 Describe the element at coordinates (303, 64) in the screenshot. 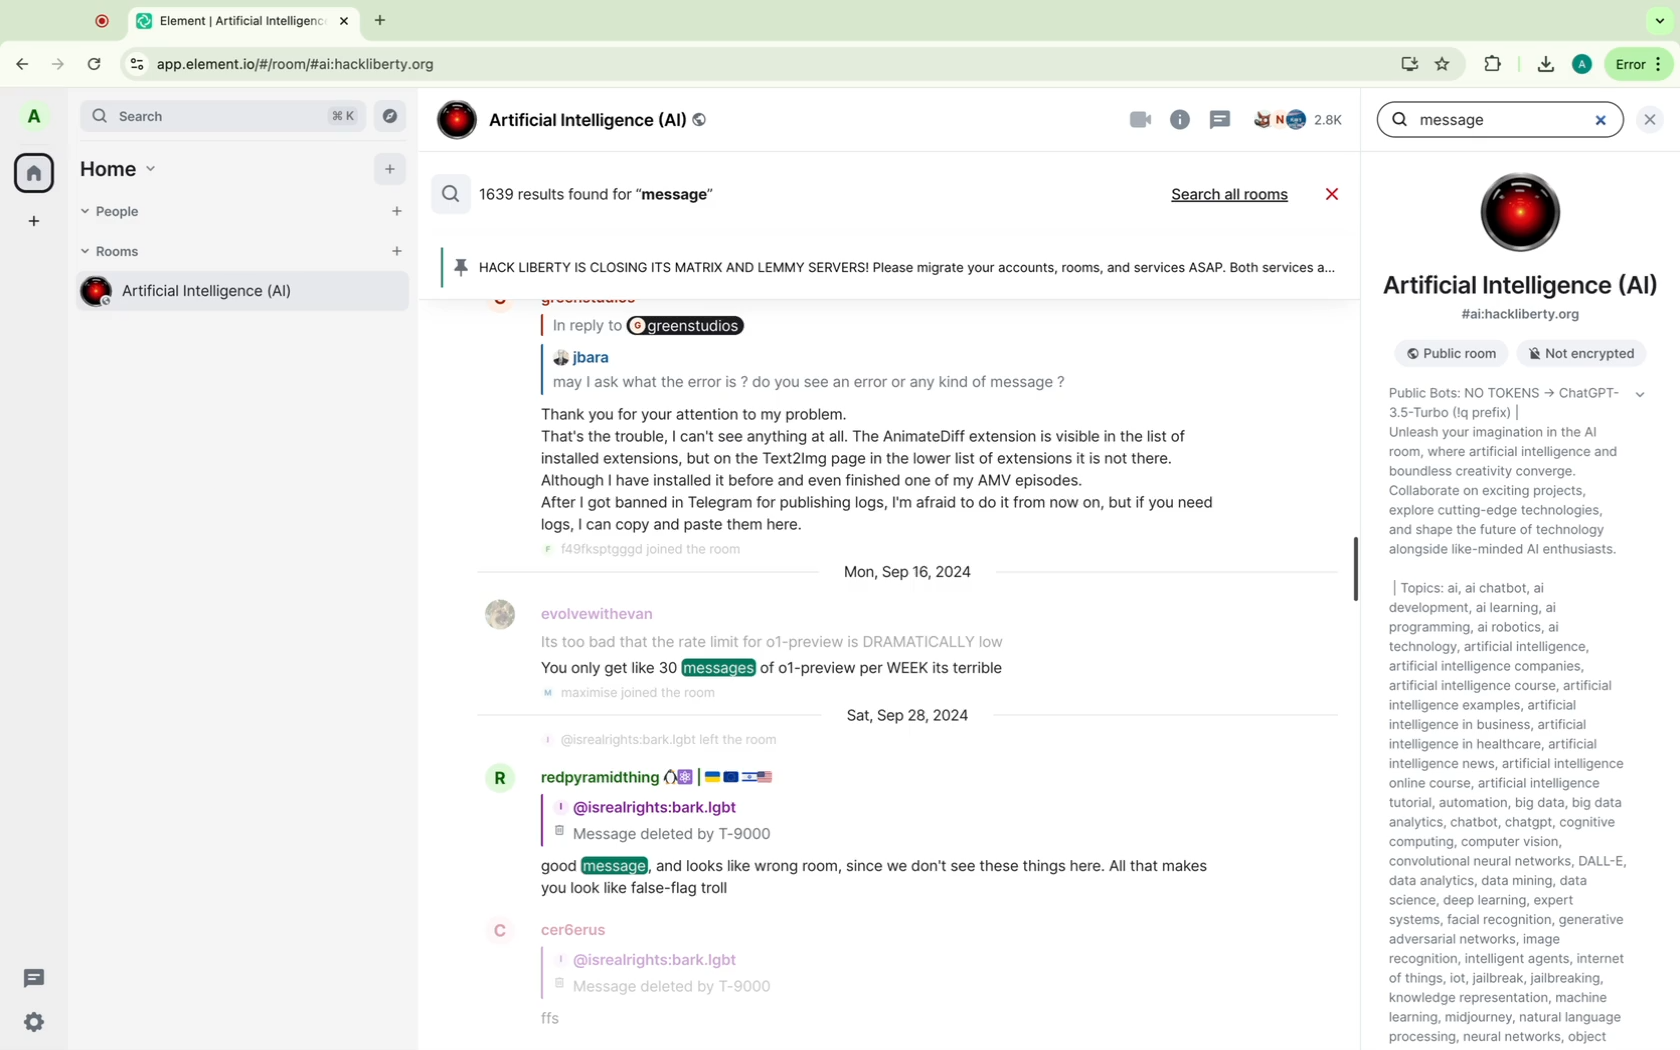

I see `url` at that location.